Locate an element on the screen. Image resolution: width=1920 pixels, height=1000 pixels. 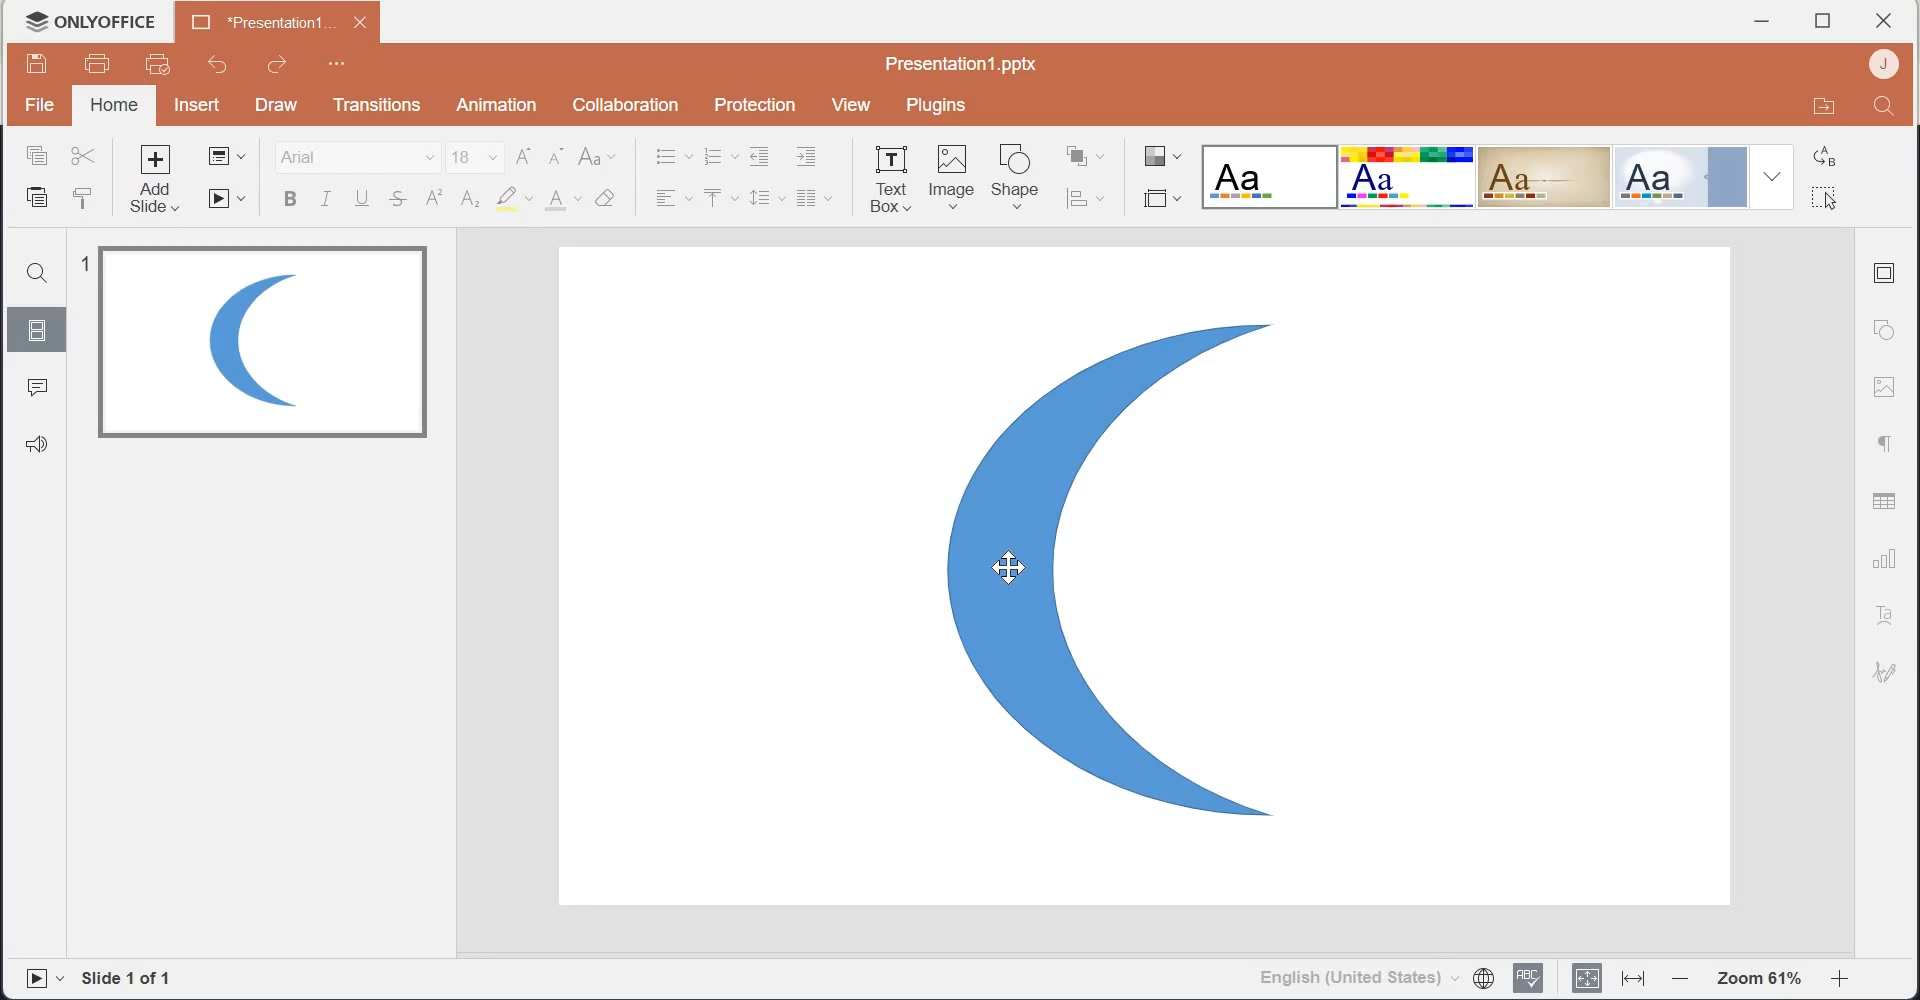
Add slide is located at coordinates (161, 180).